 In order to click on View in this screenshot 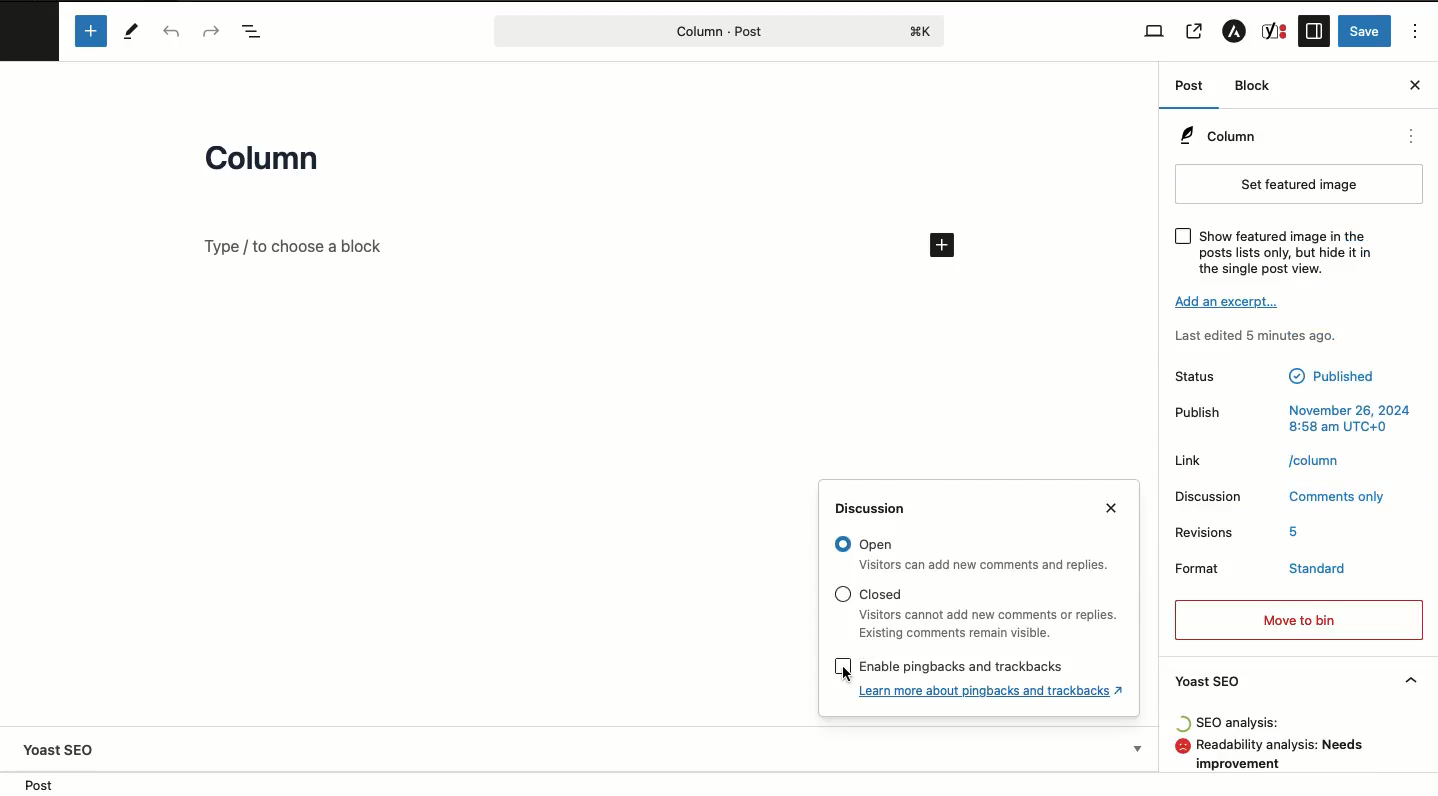, I will do `click(1156, 31)`.